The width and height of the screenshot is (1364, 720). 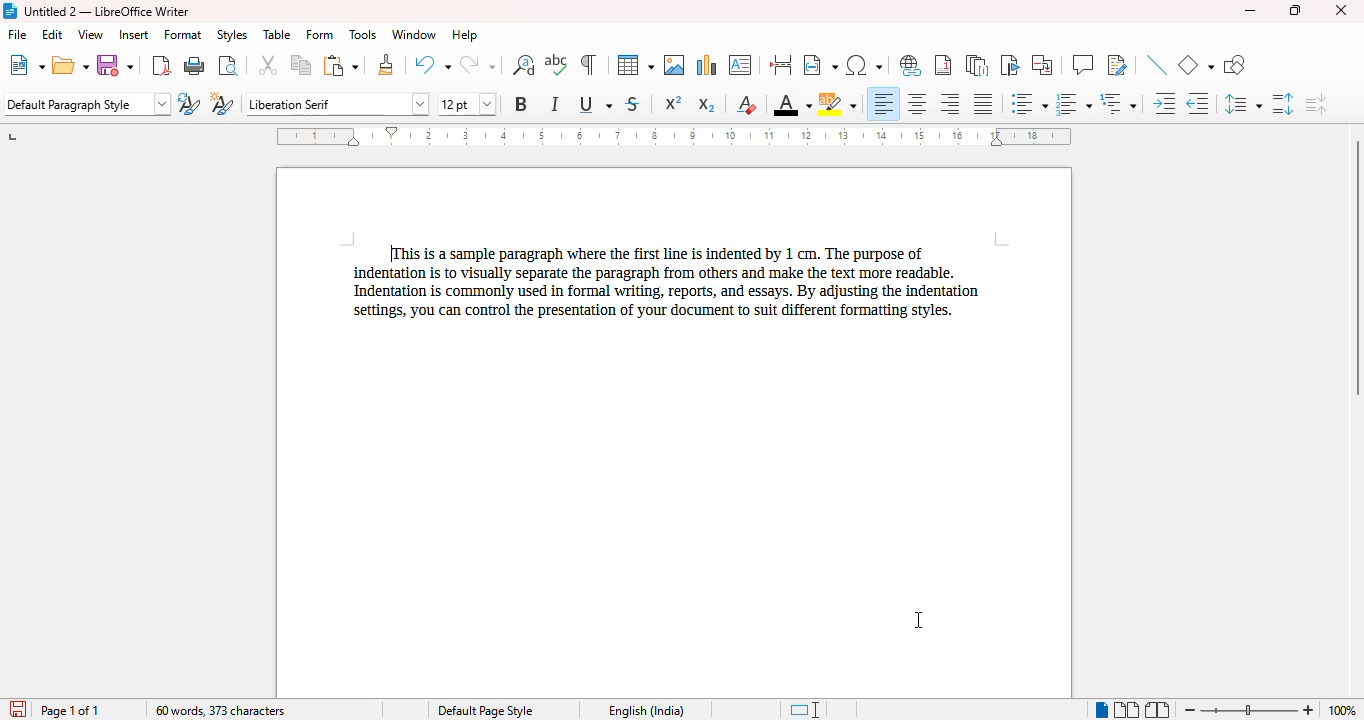 I want to click on multi-page view, so click(x=1127, y=709).